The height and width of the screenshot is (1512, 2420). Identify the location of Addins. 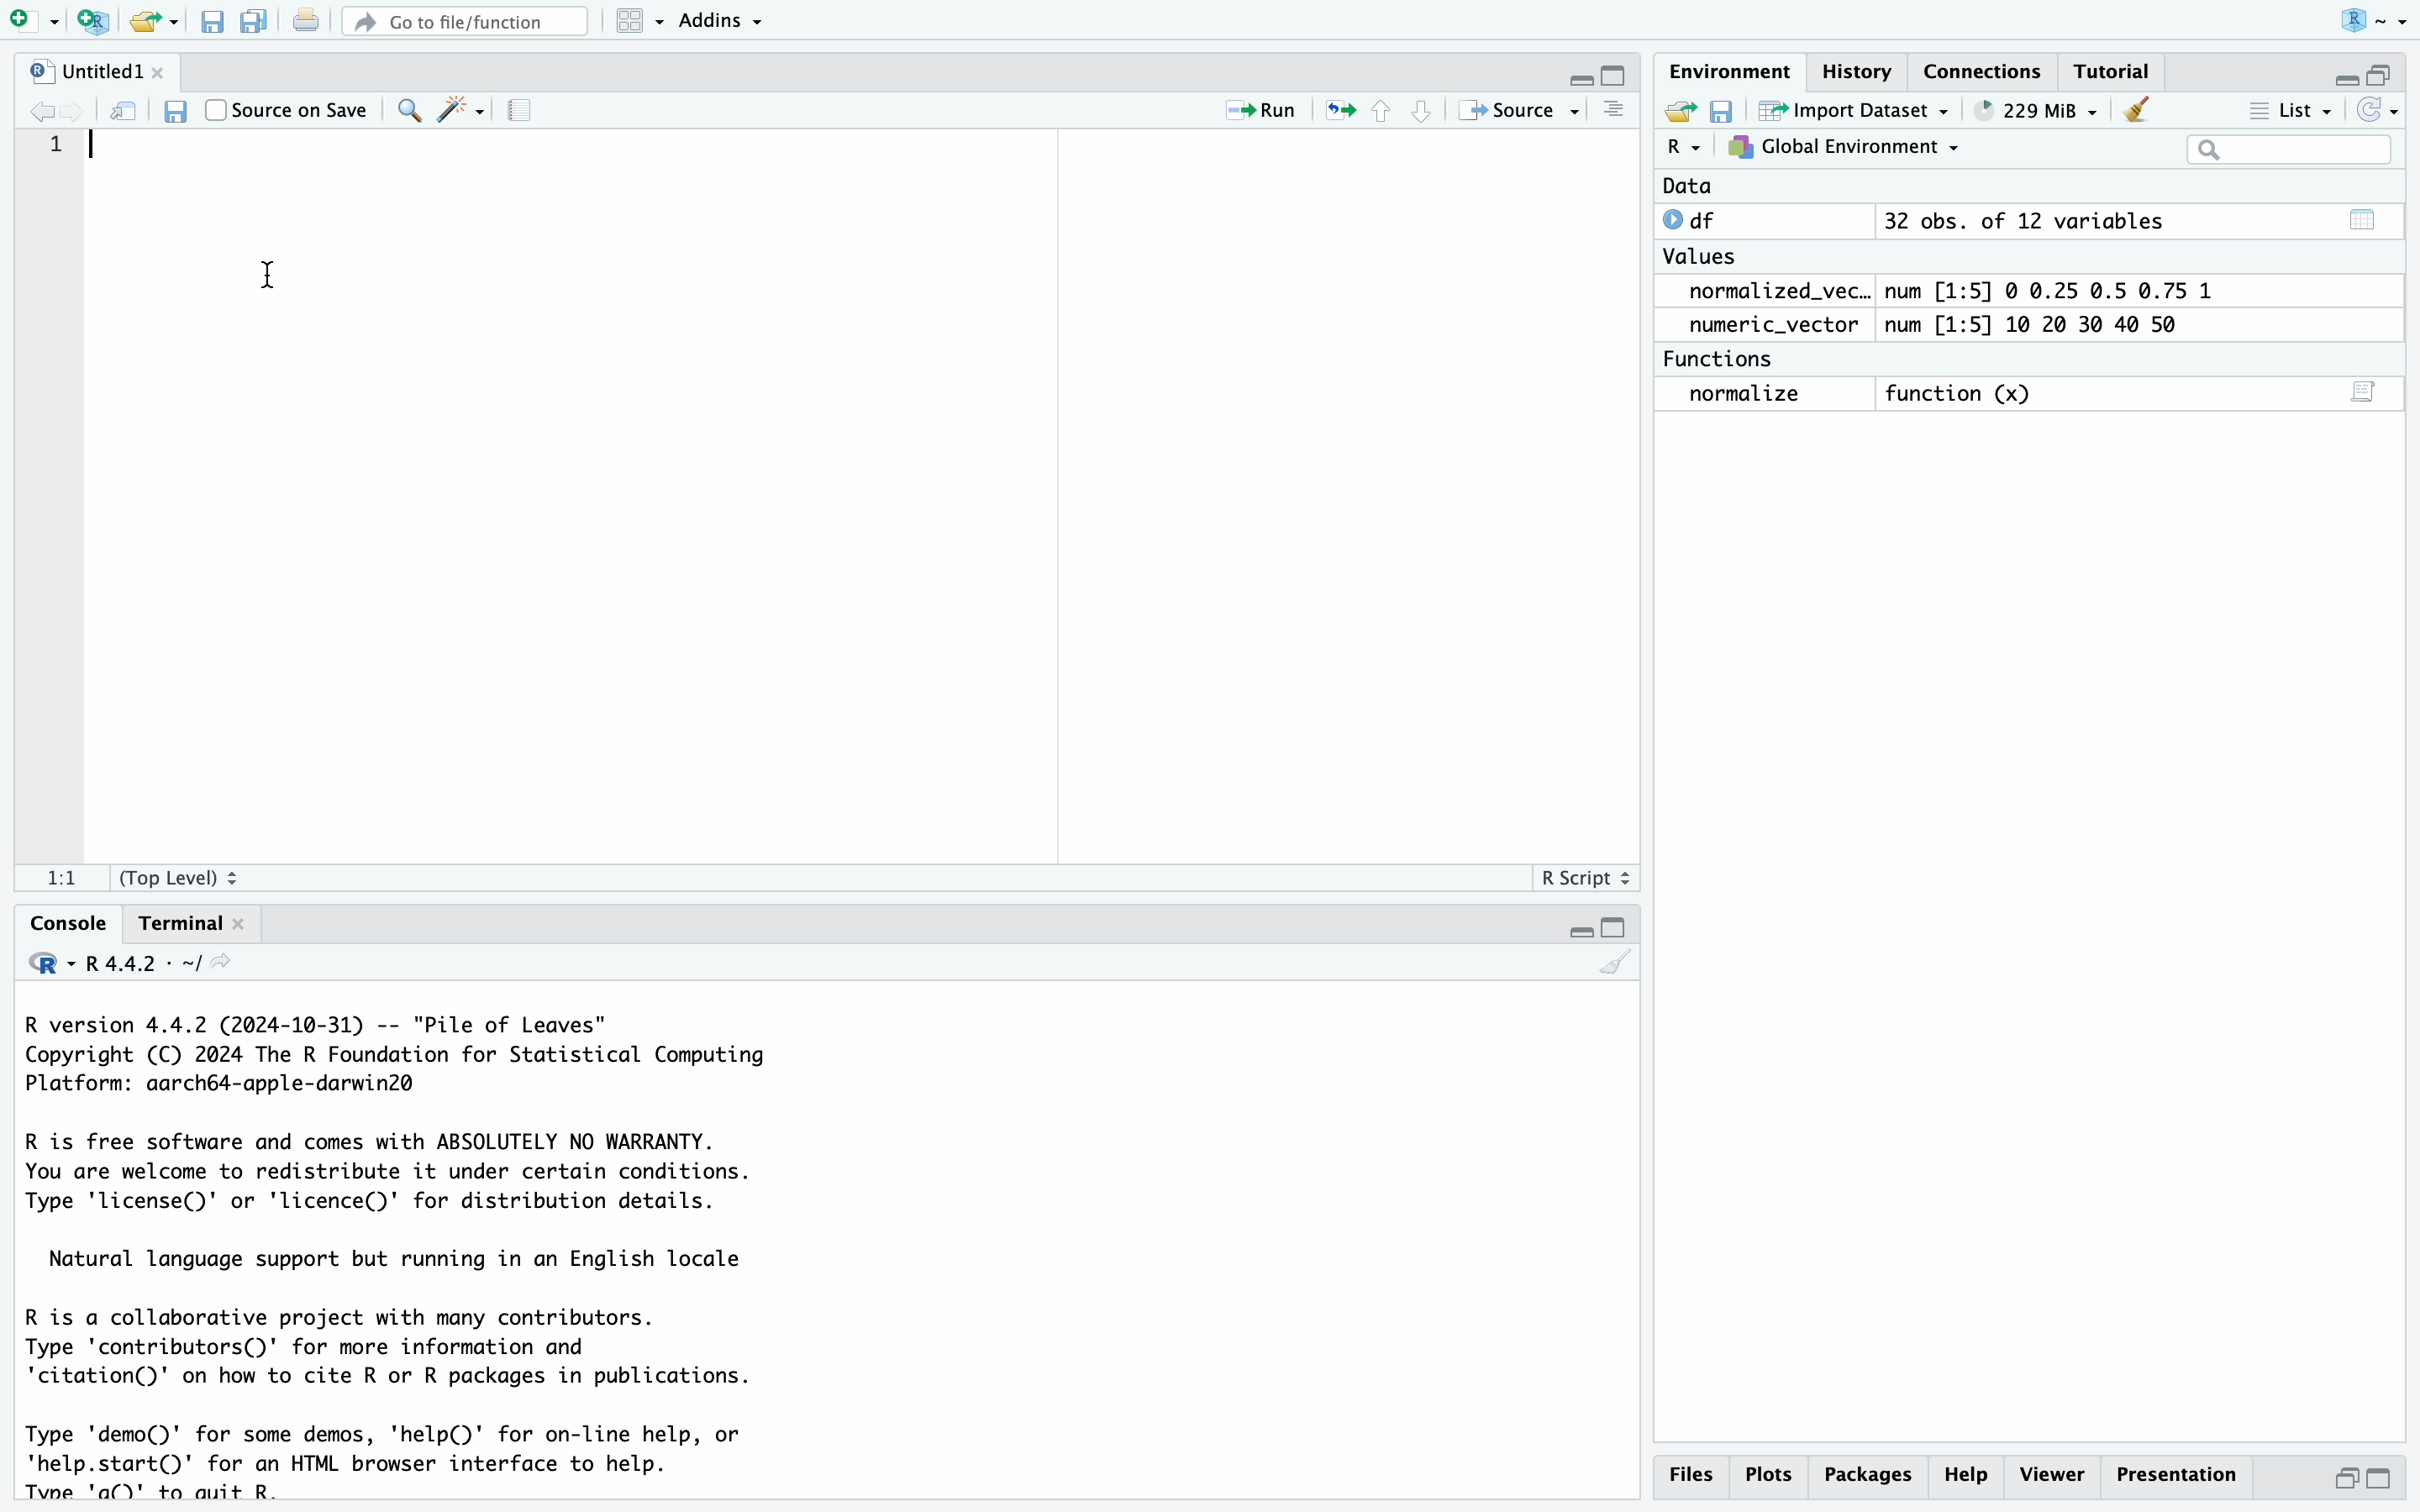
(719, 23).